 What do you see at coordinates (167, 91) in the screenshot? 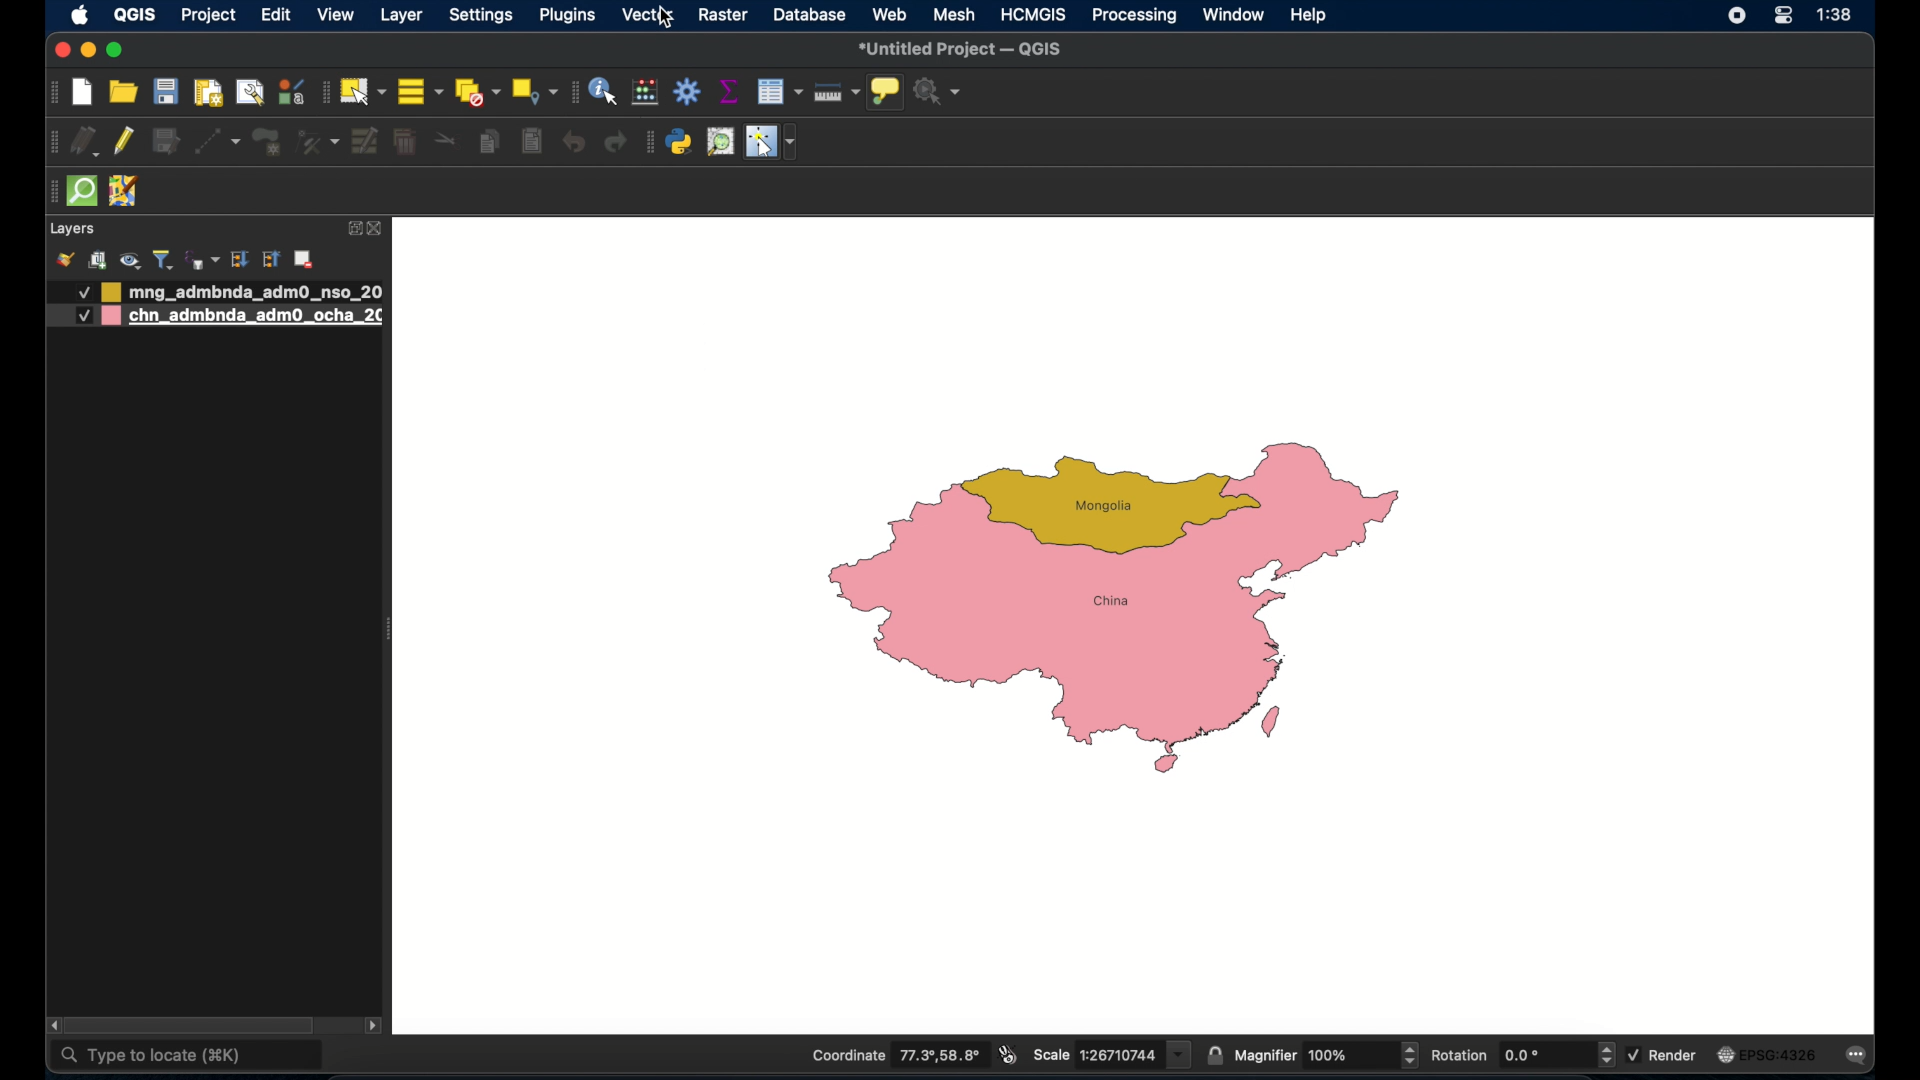
I see `save project` at bounding box center [167, 91].